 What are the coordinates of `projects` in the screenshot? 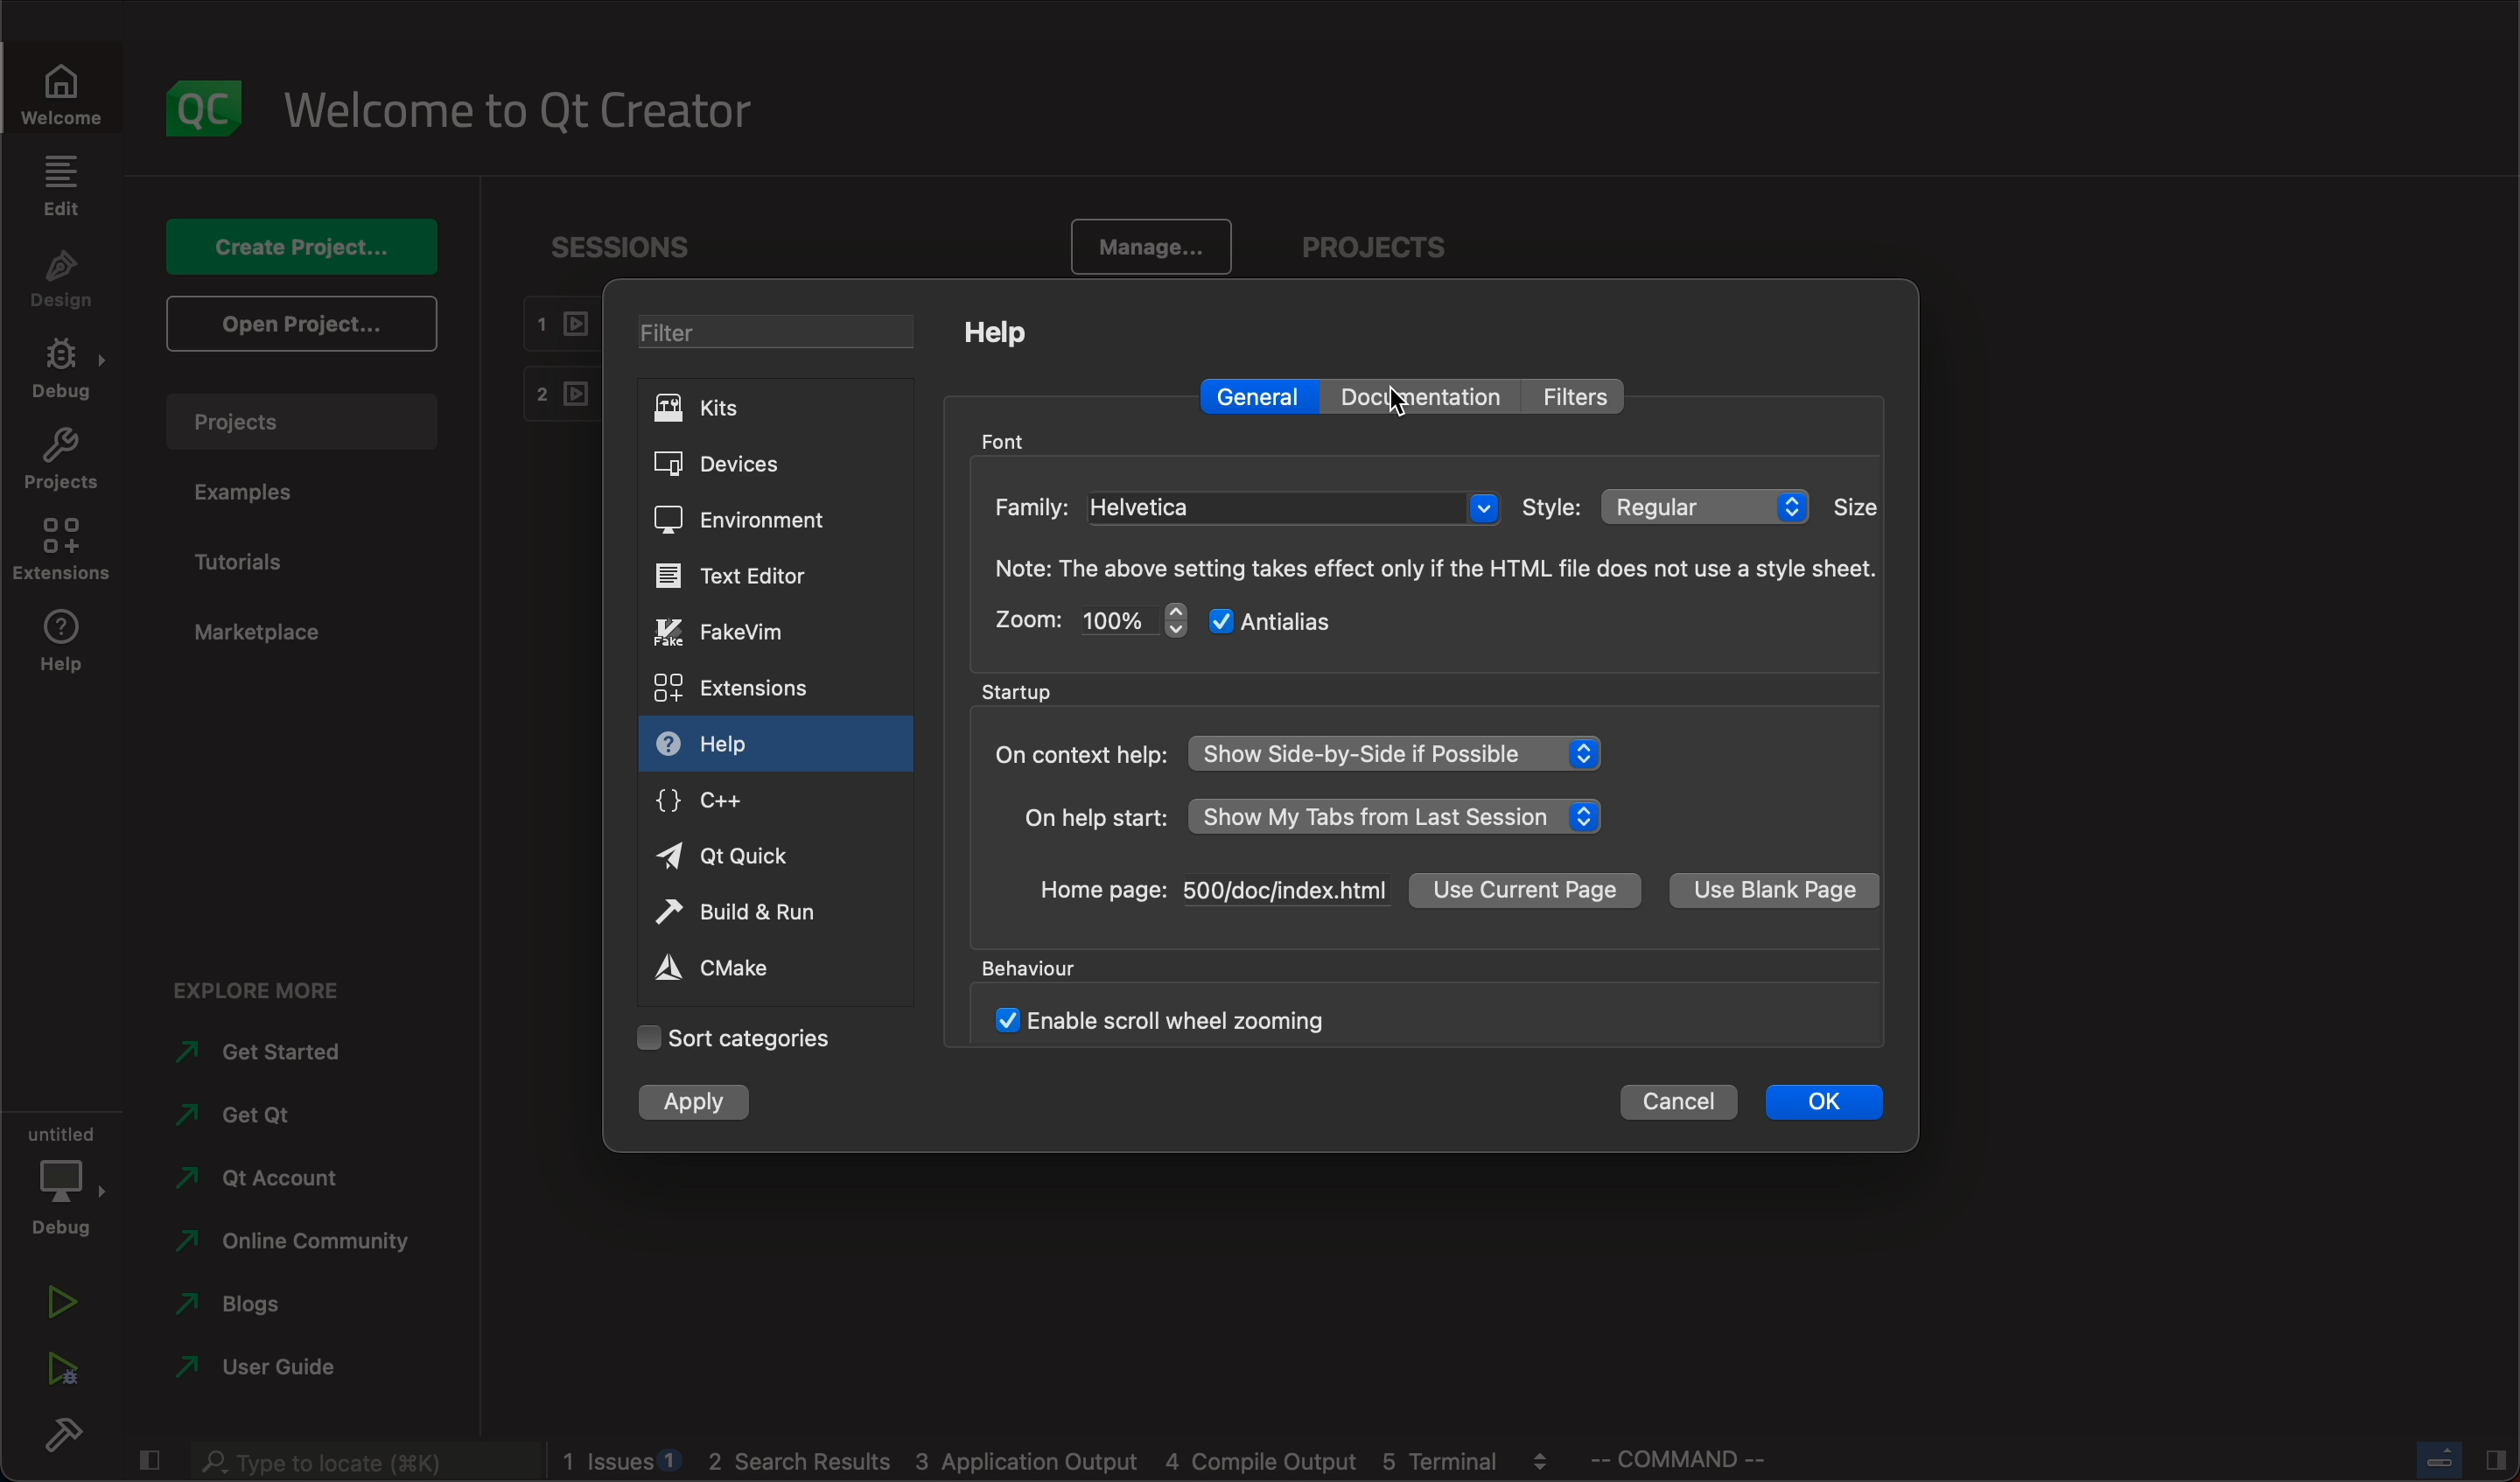 It's located at (1390, 249).